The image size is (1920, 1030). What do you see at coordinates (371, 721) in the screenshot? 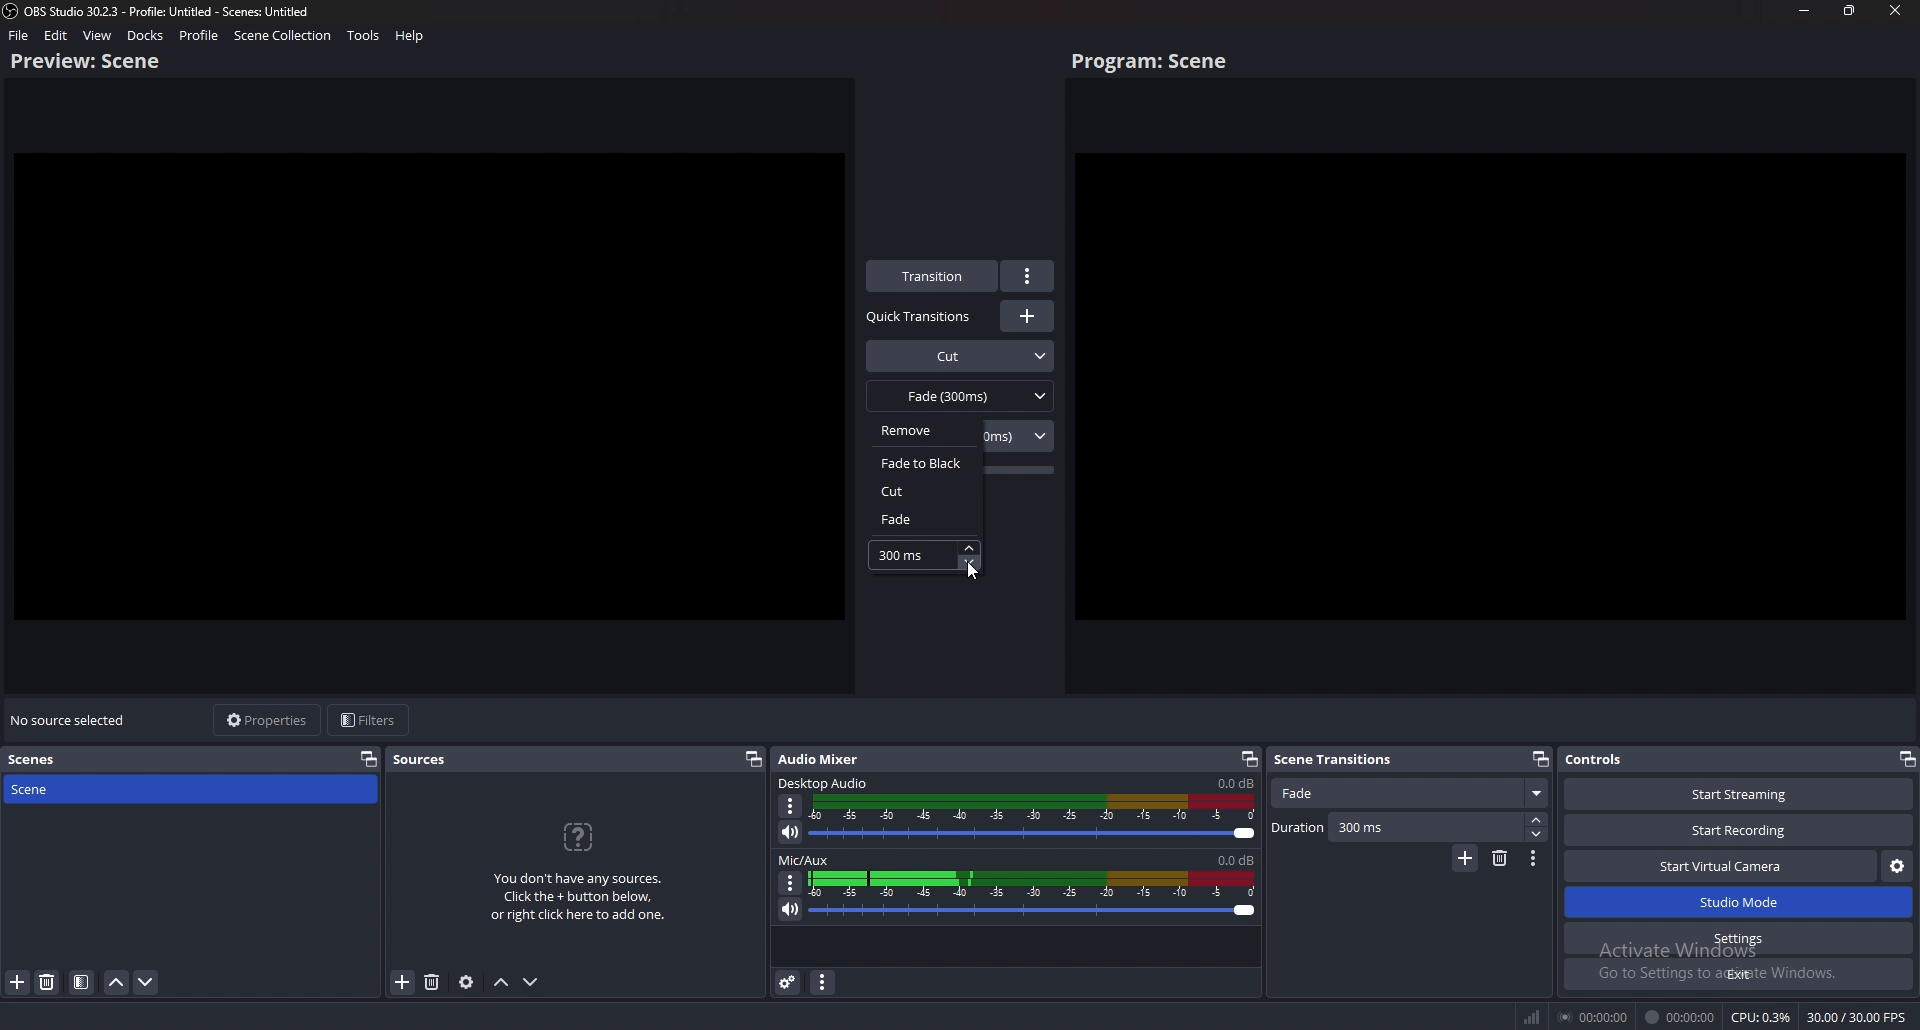
I see `filters` at bounding box center [371, 721].